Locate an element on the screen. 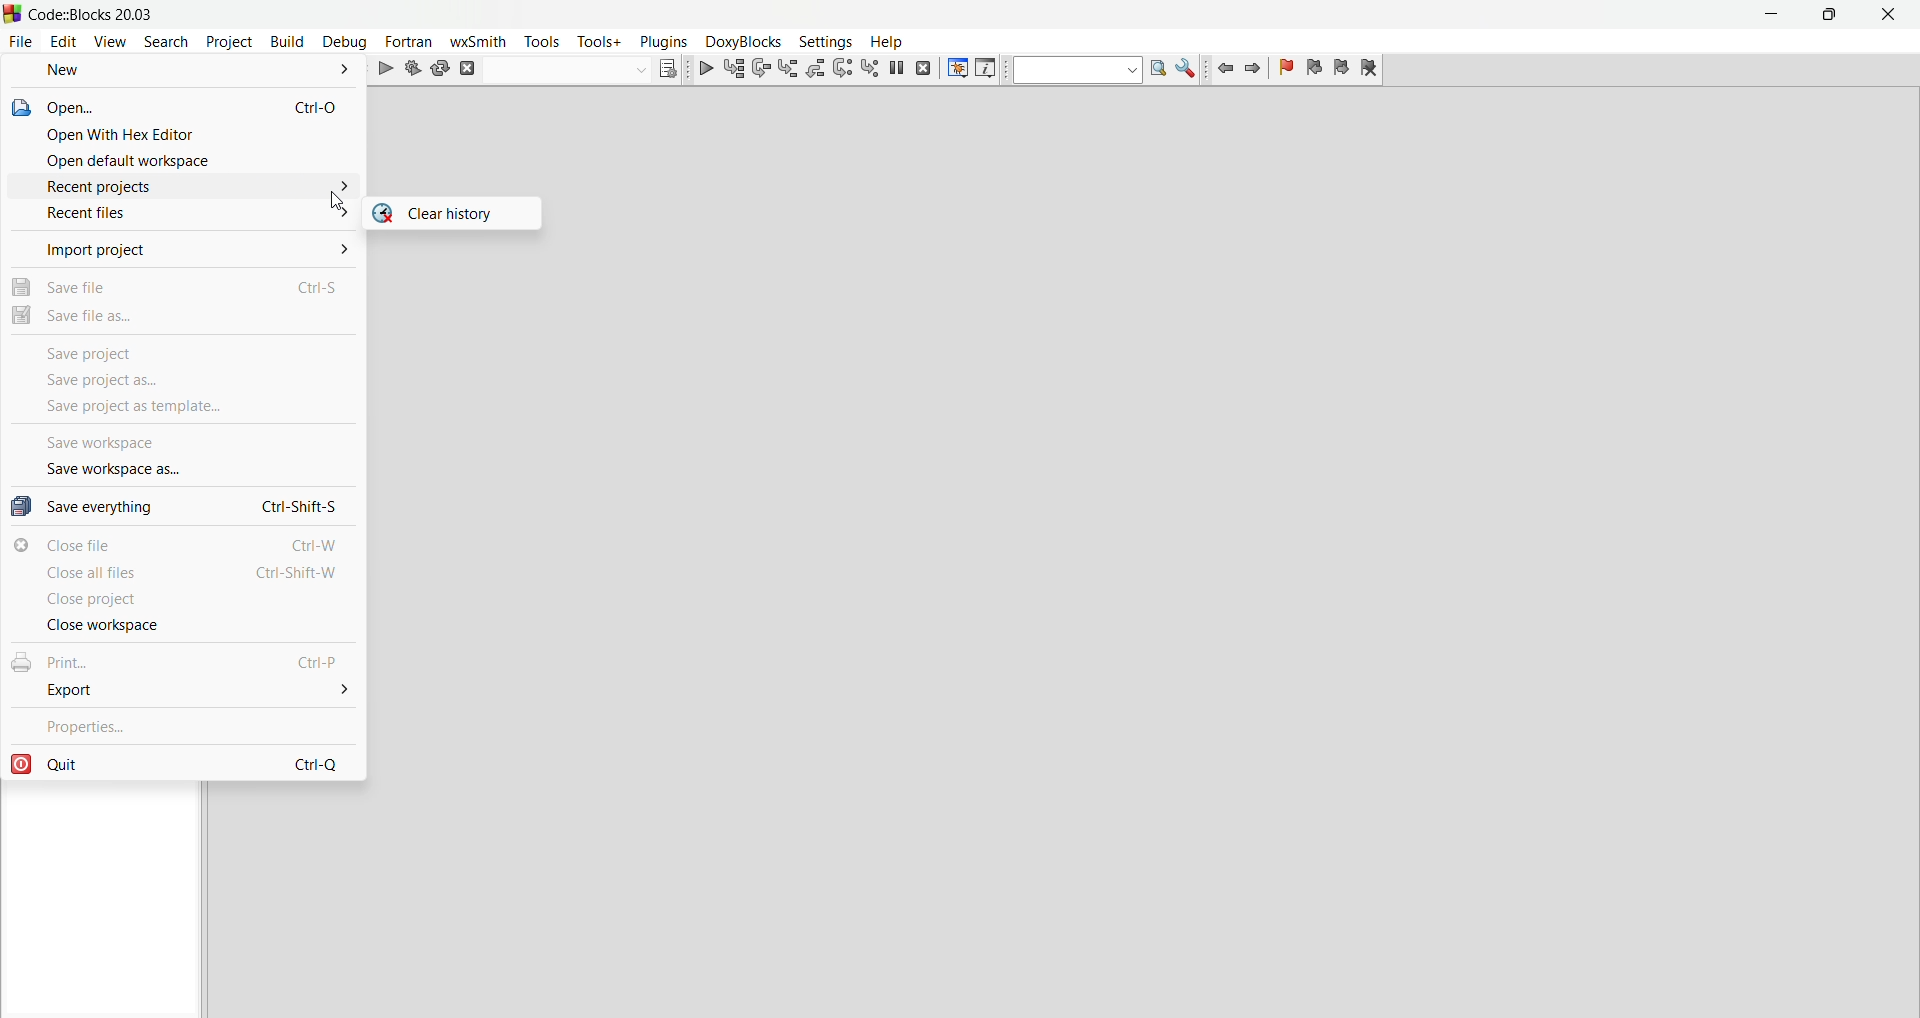 The width and height of the screenshot is (1920, 1018). show the select target dialog is located at coordinates (670, 71).